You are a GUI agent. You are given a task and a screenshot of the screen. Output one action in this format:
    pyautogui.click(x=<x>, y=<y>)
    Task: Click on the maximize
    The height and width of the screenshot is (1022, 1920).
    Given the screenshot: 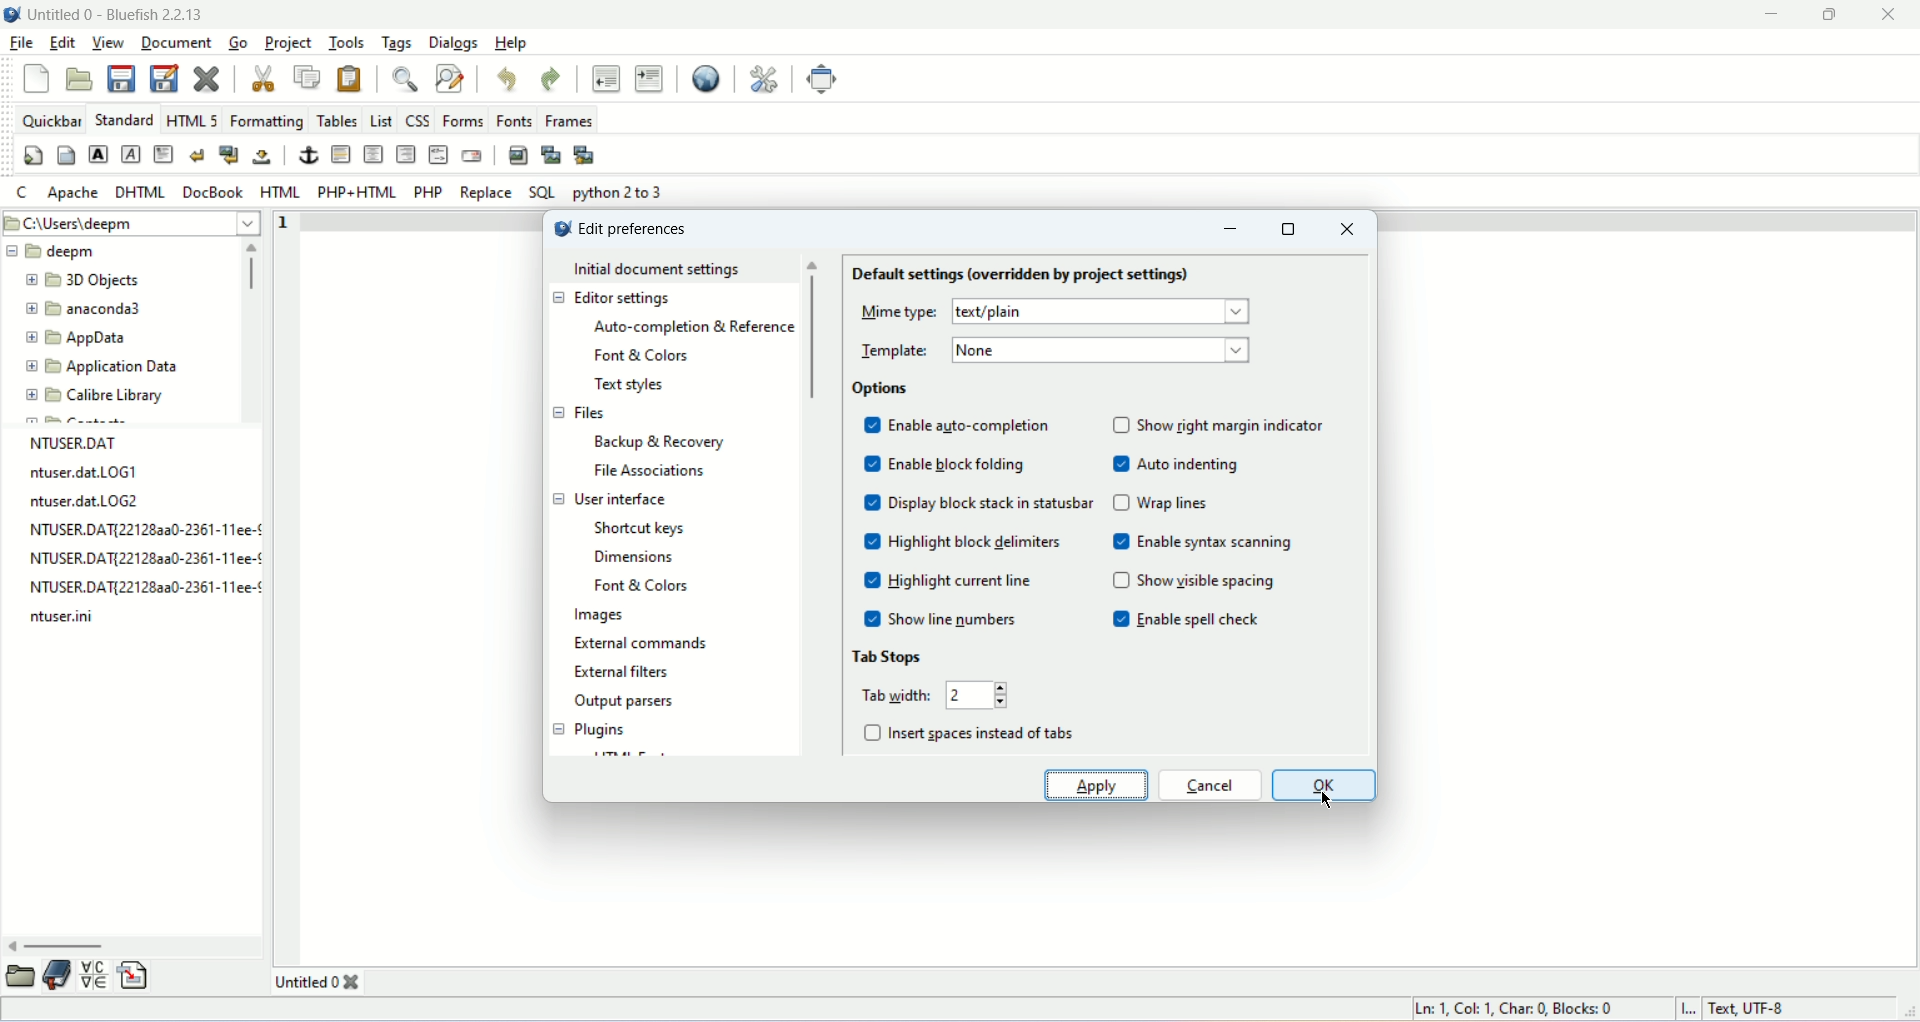 What is the action you would take?
    pyautogui.click(x=1833, y=15)
    